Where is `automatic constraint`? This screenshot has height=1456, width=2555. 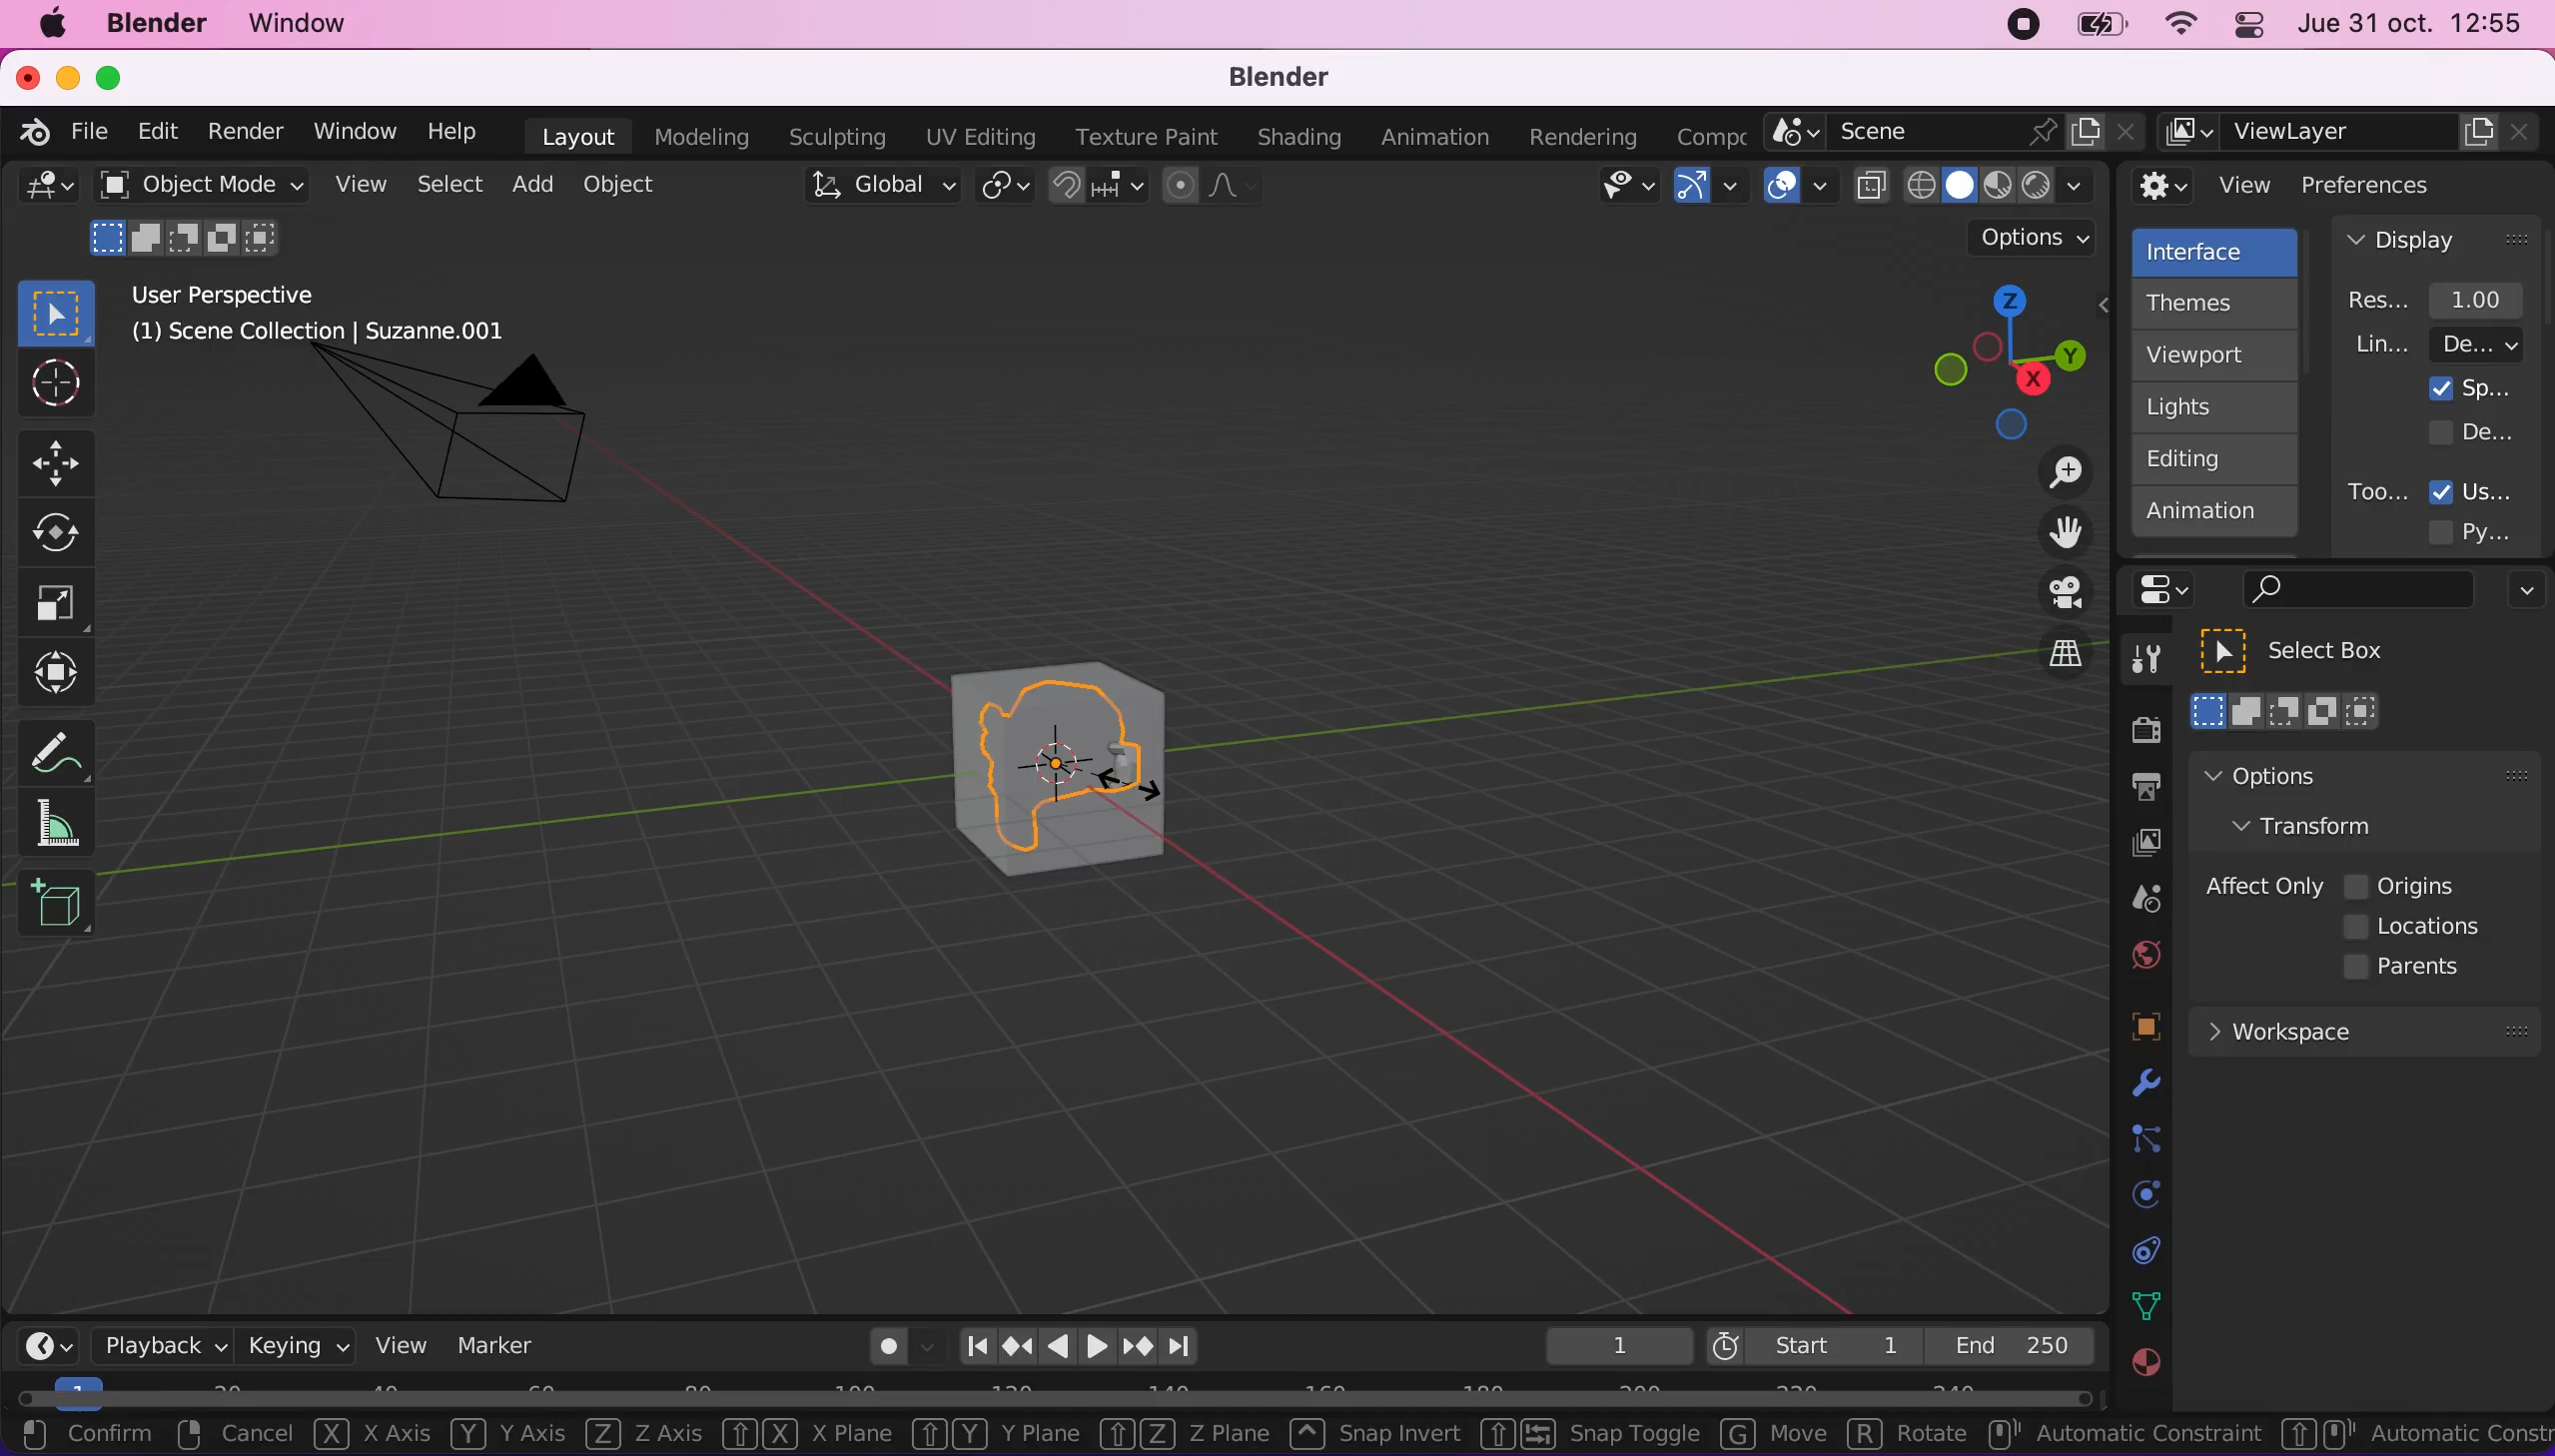 automatic constraint is located at coordinates (2125, 1436).